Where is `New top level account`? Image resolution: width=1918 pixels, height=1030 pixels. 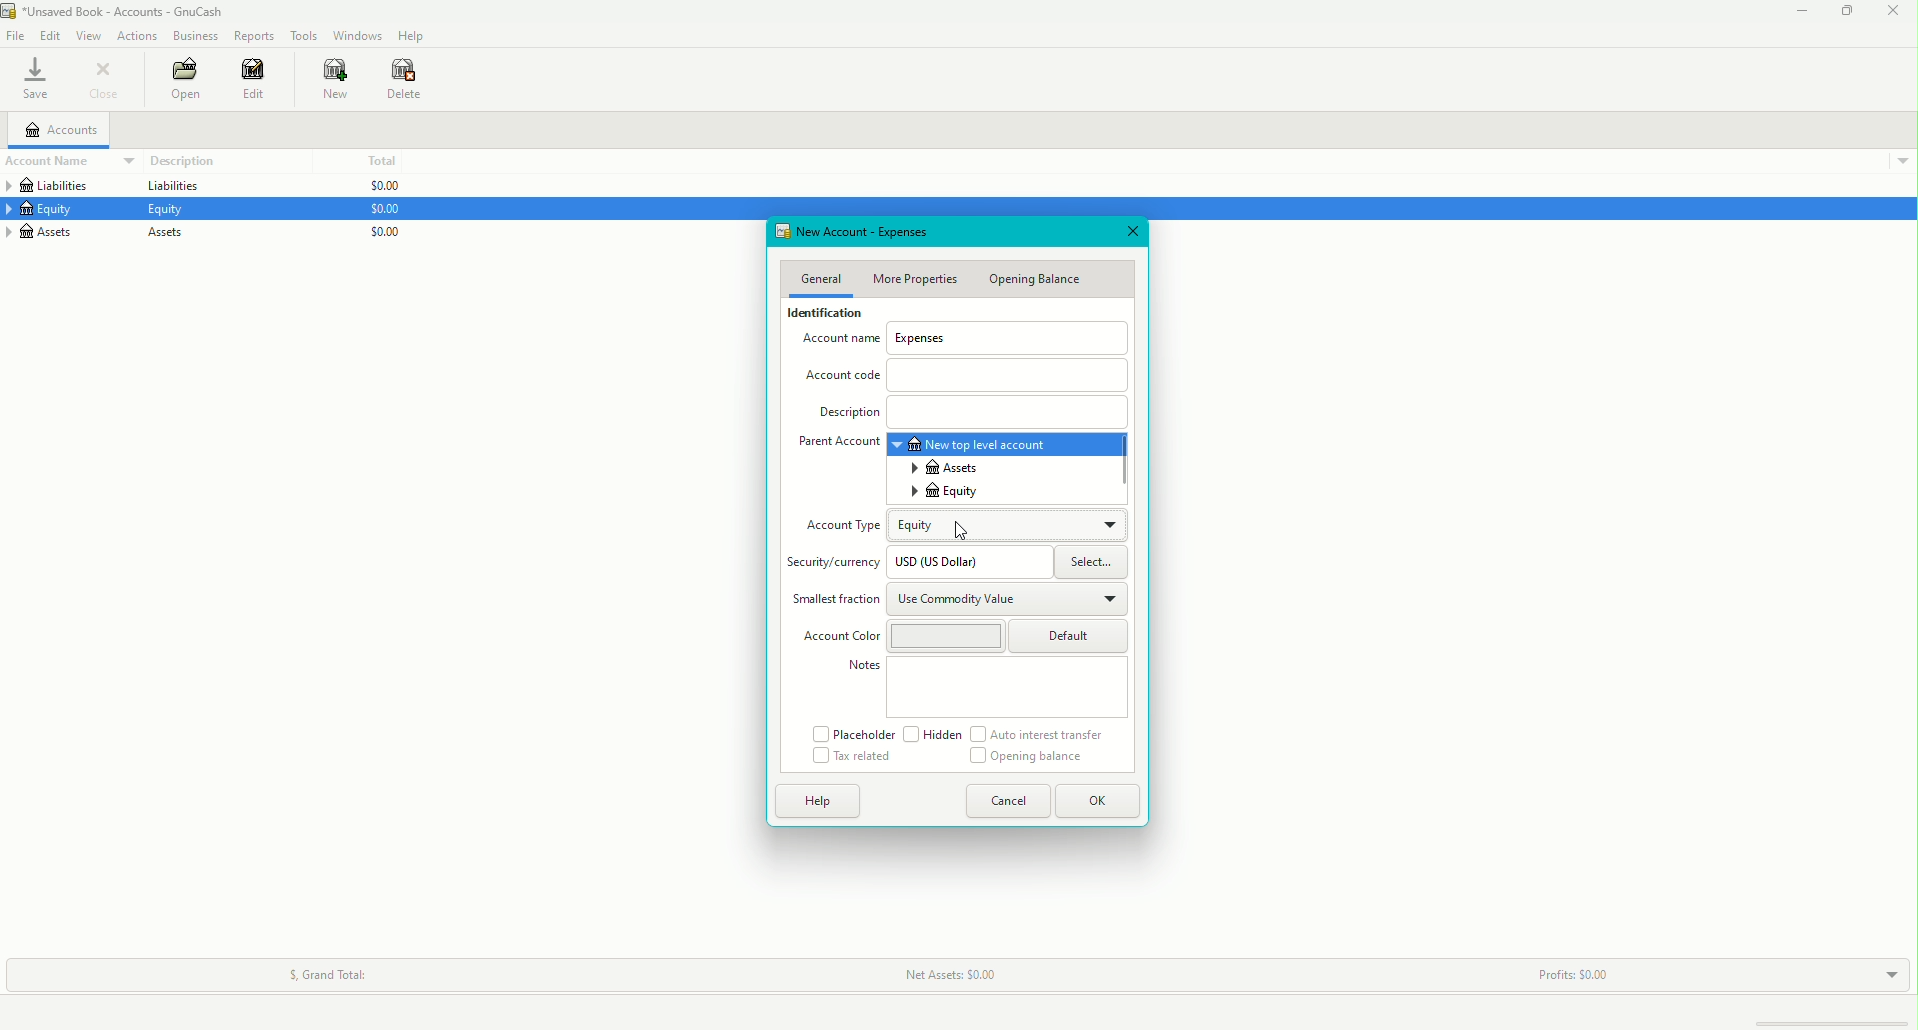 New top level account is located at coordinates (1017, 443).